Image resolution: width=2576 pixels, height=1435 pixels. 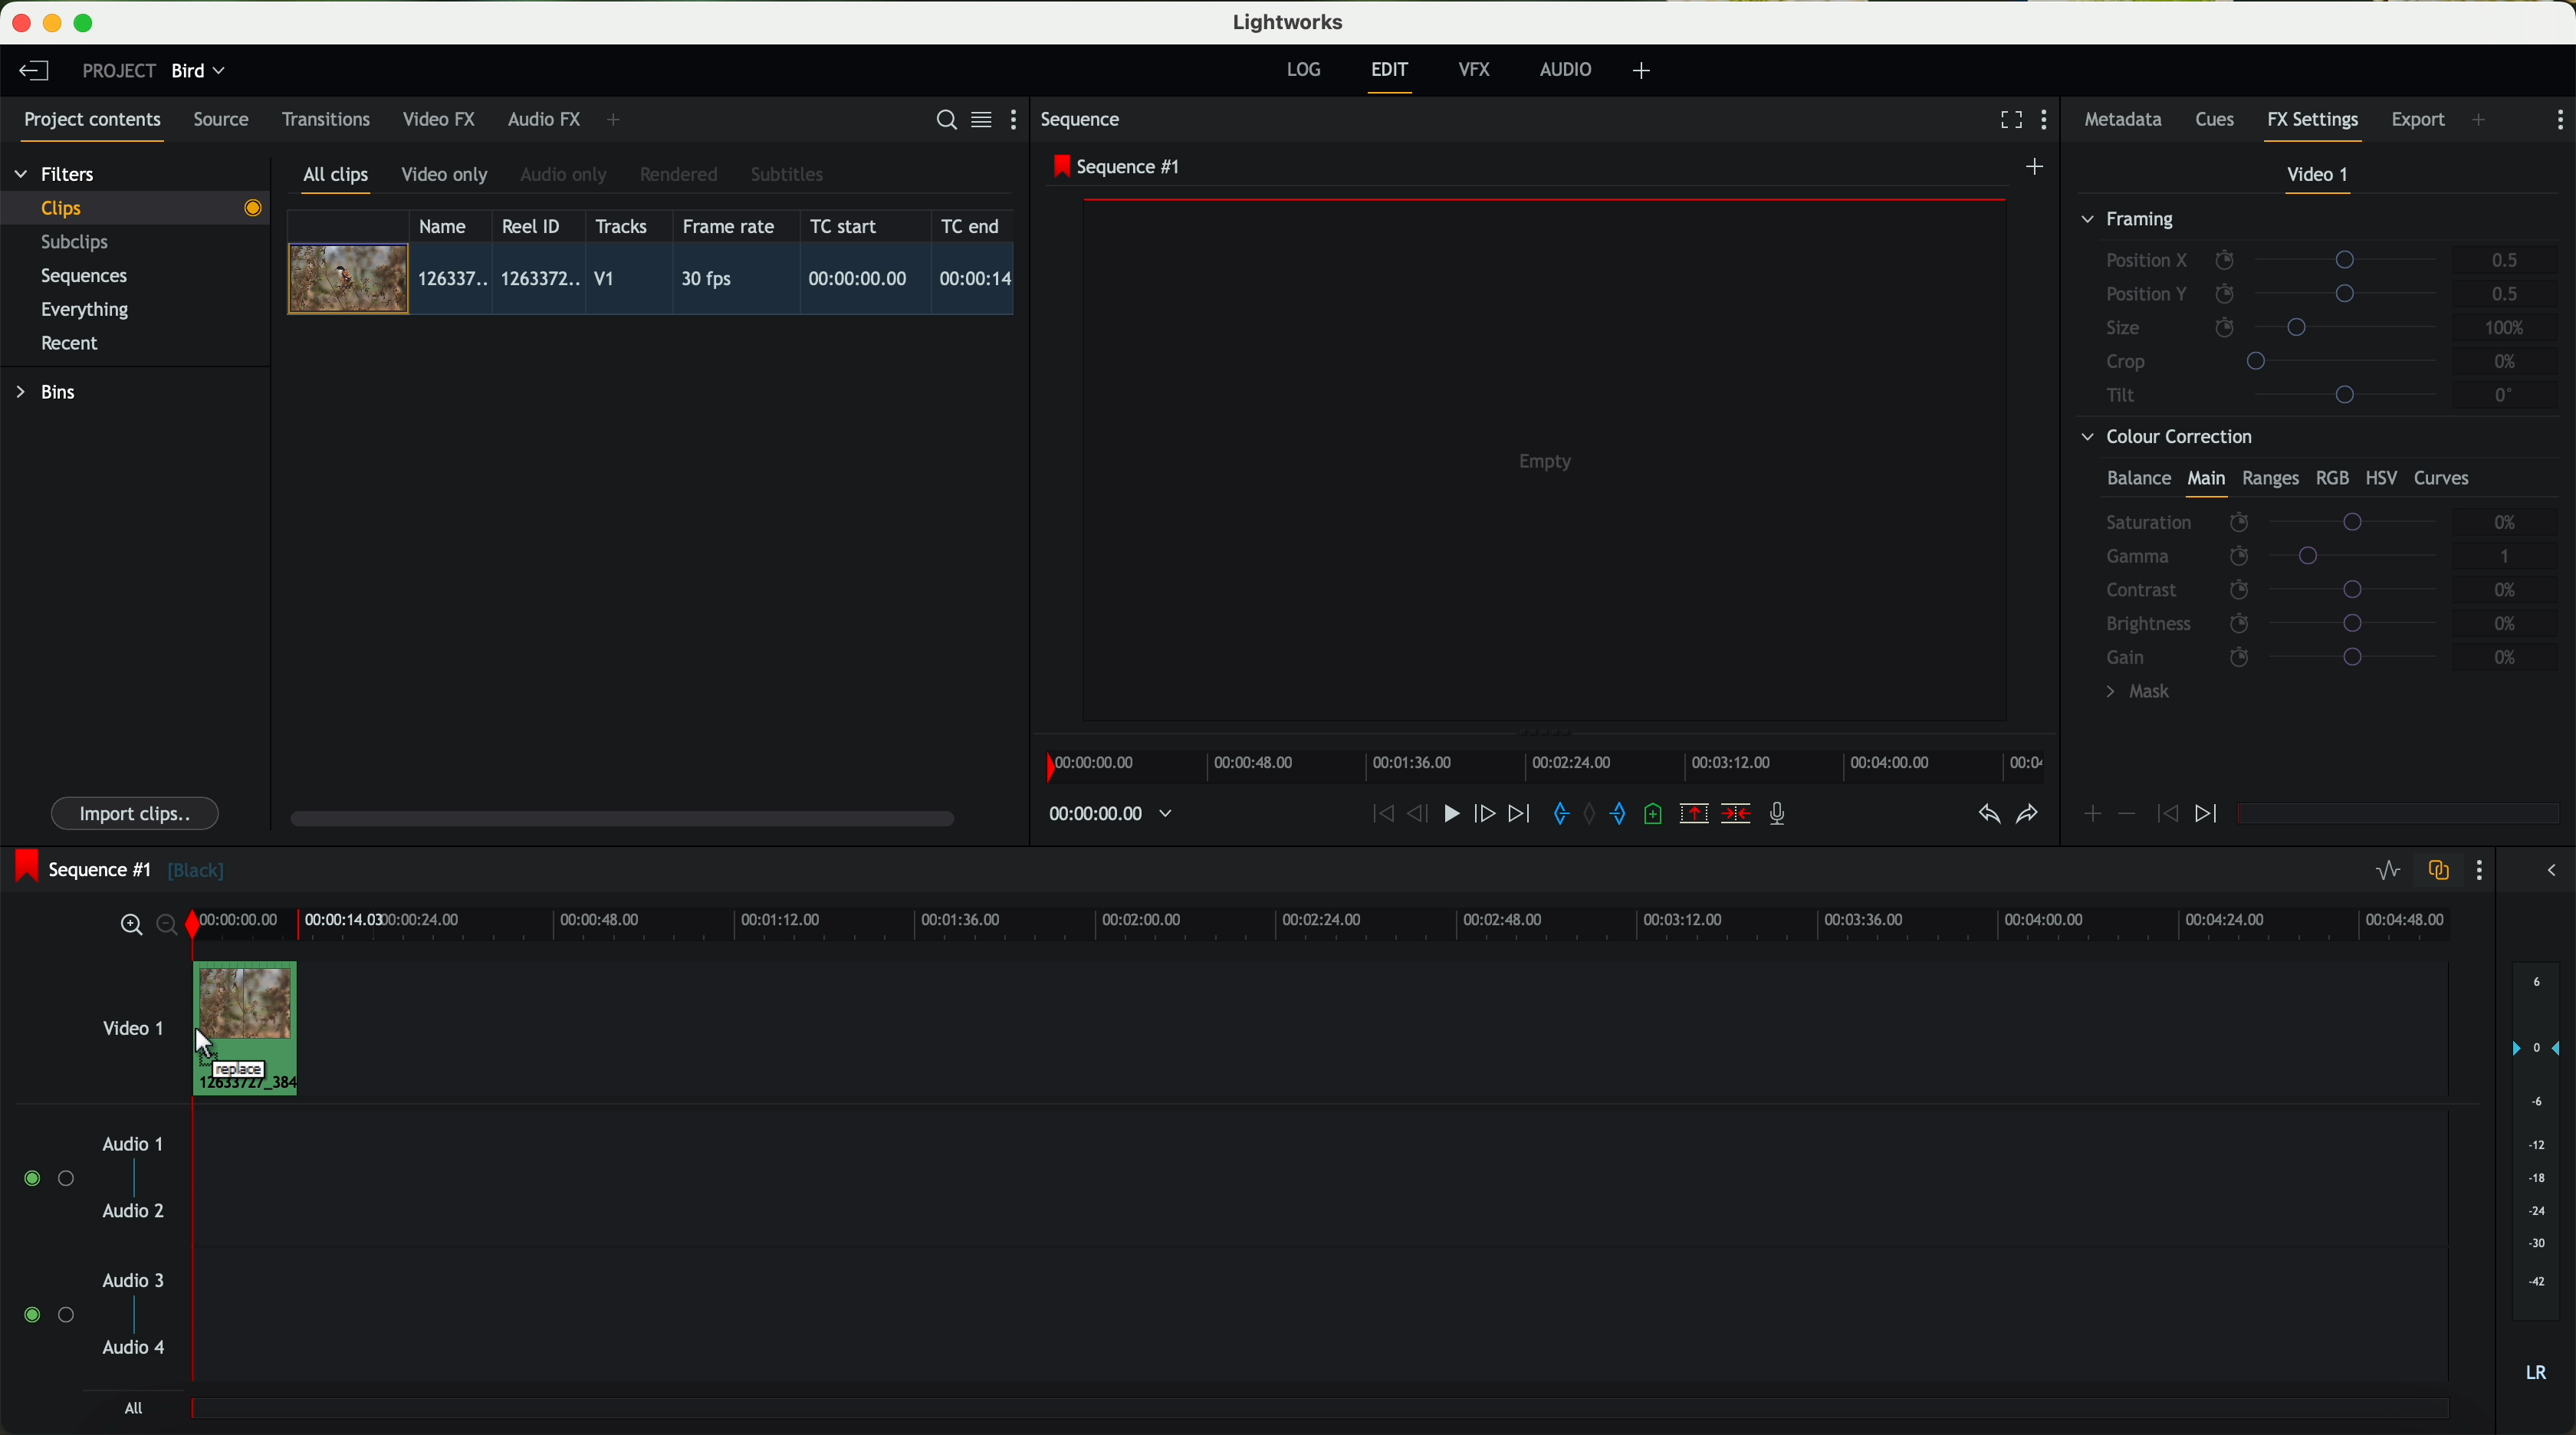 I want to click on timeline, so click(x=1100, y=815).